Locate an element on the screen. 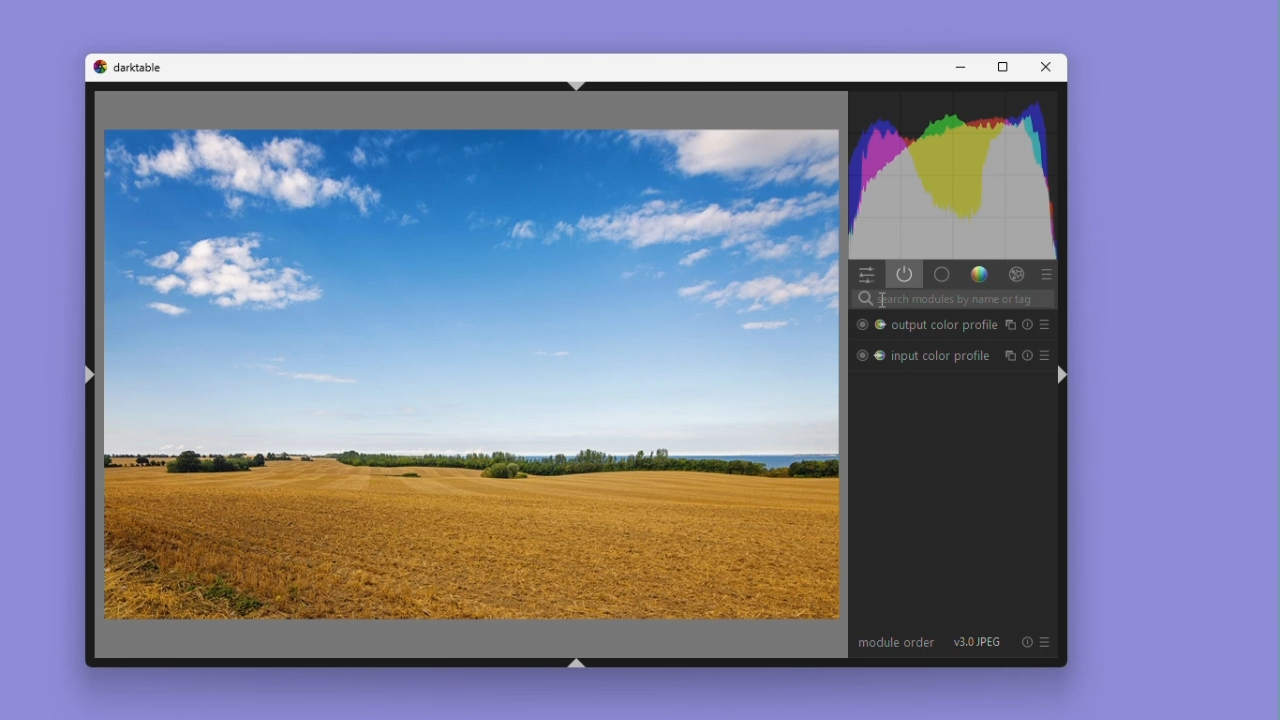 The height and width of the screenshot is (720, 1280). darktable logo is located at coordinates (100, 68).